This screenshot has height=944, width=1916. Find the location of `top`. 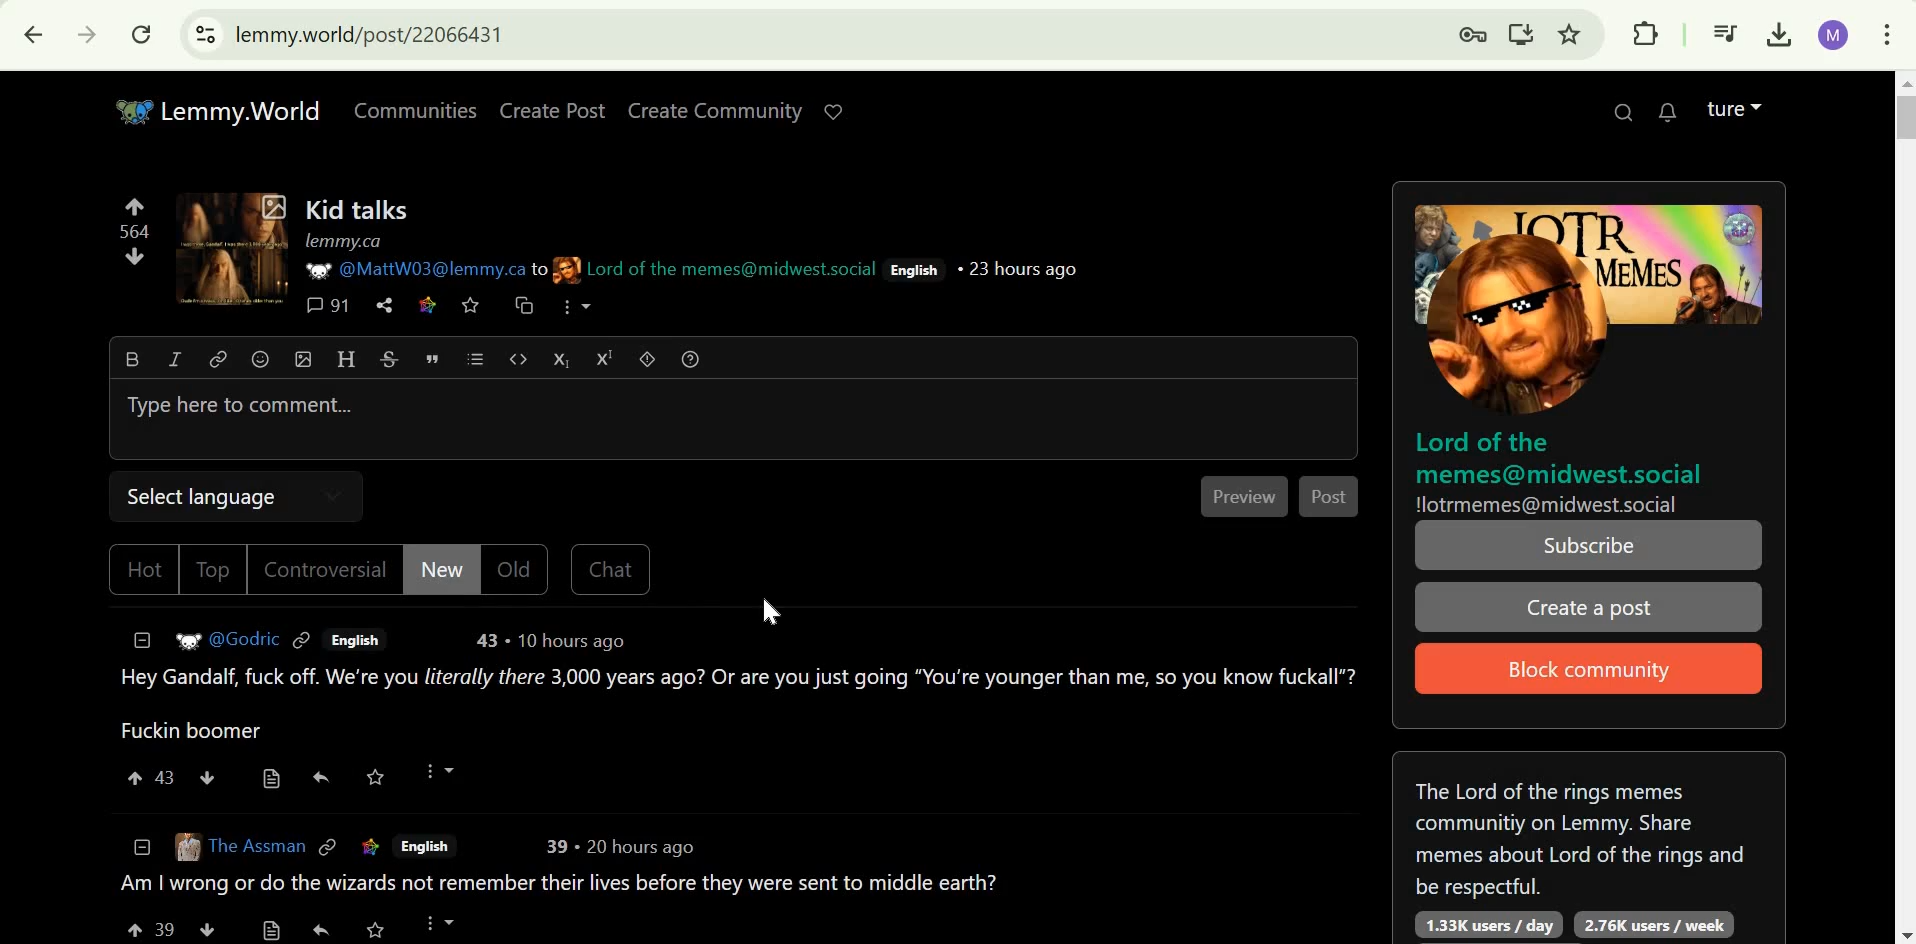

top is located at coordinates (214, 571).